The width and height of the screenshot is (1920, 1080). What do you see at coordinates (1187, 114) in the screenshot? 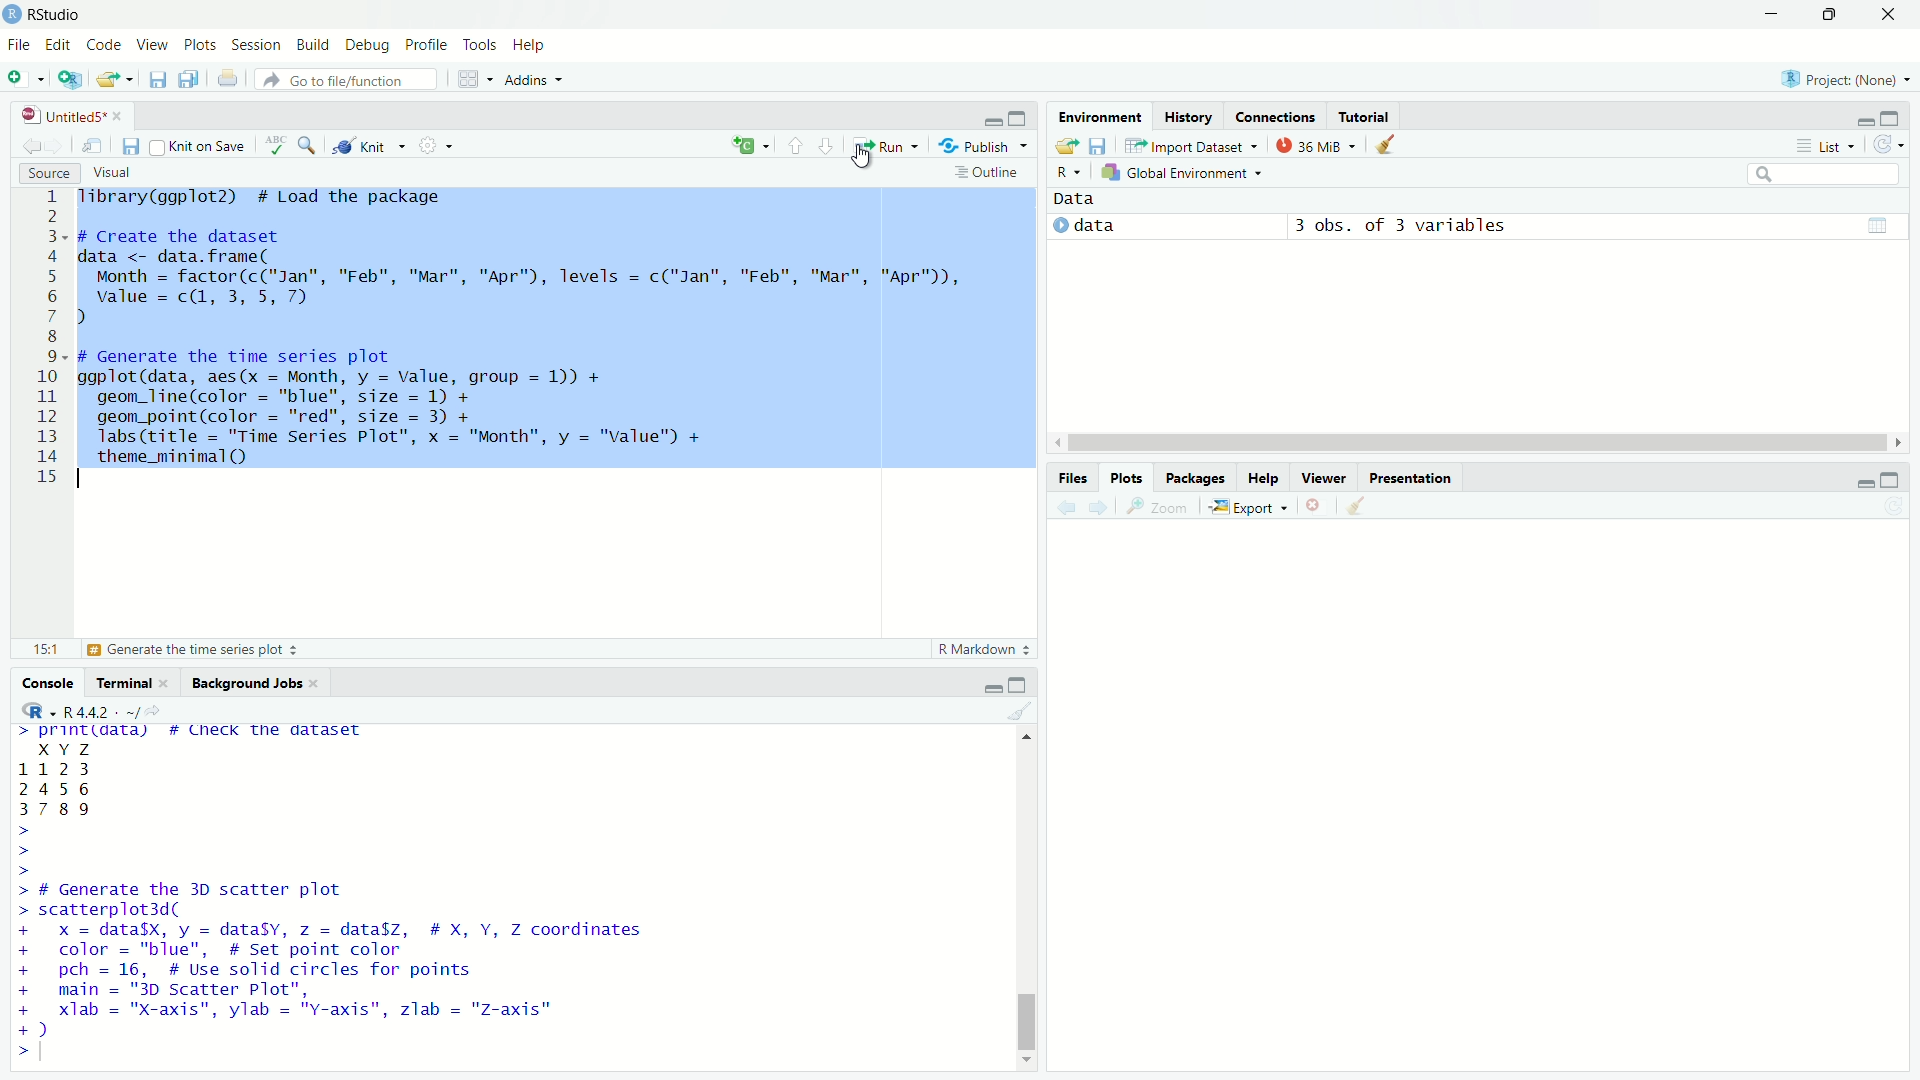
I see `history` at bounding box center [1187, 114].